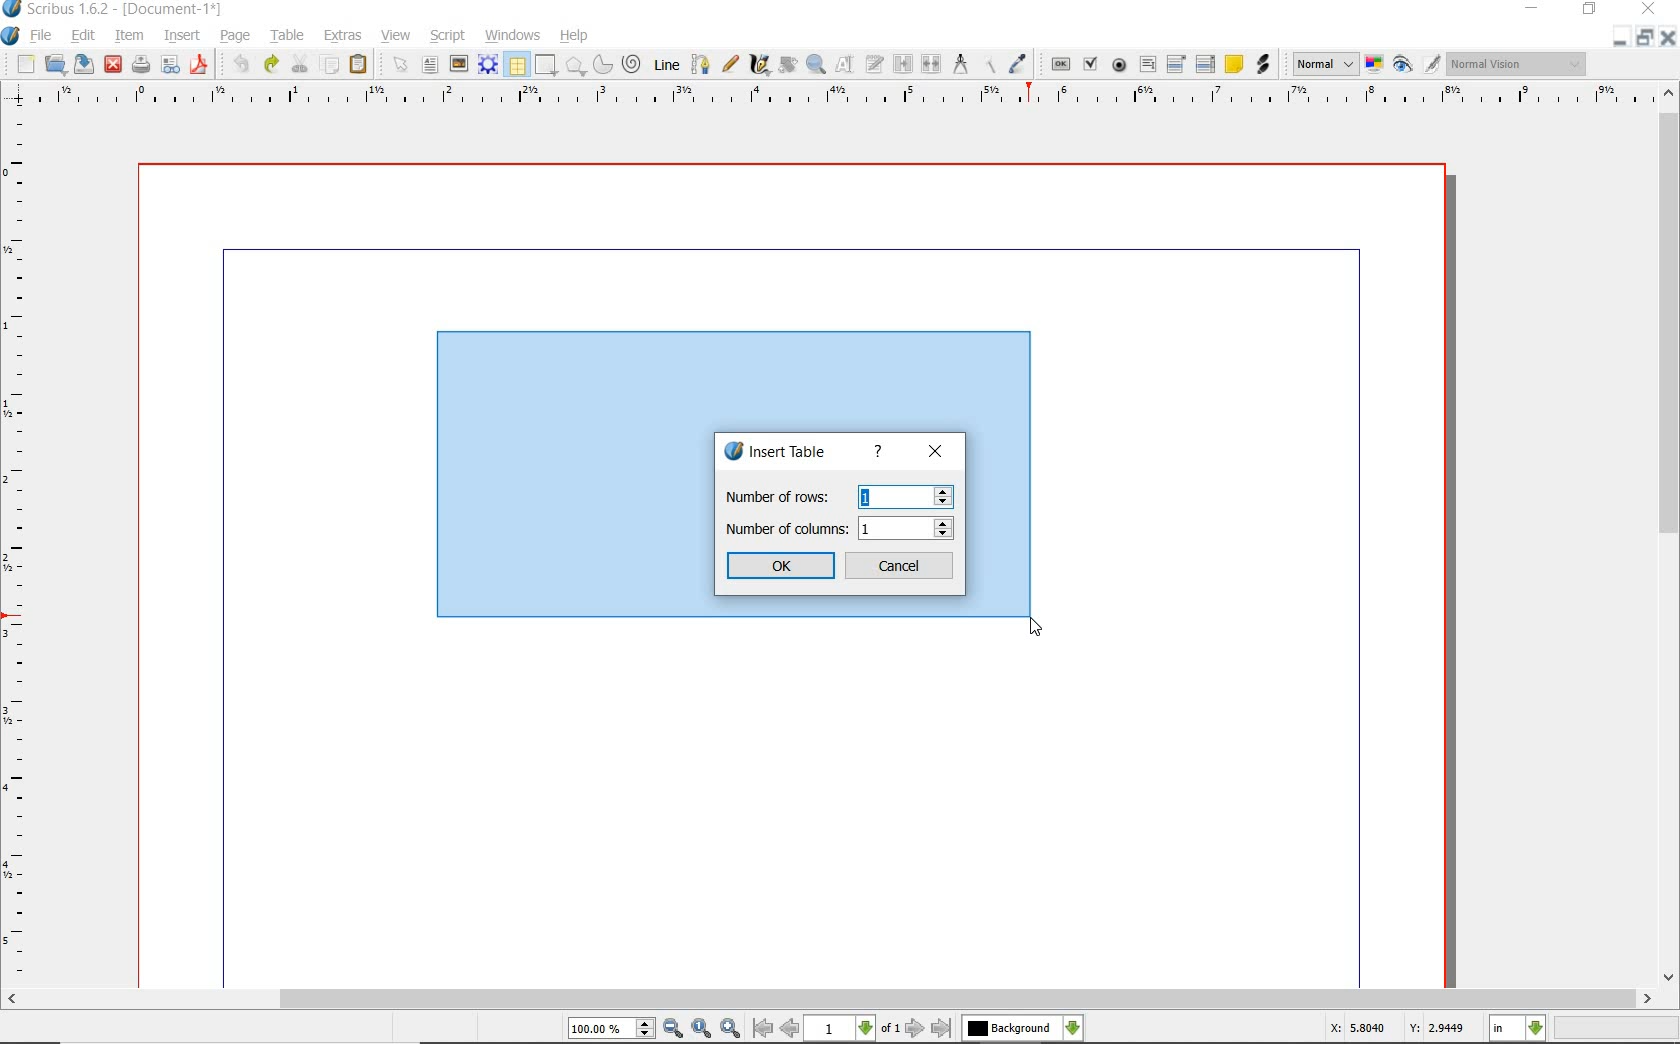  I want to click on render frame, so click(488, 63).